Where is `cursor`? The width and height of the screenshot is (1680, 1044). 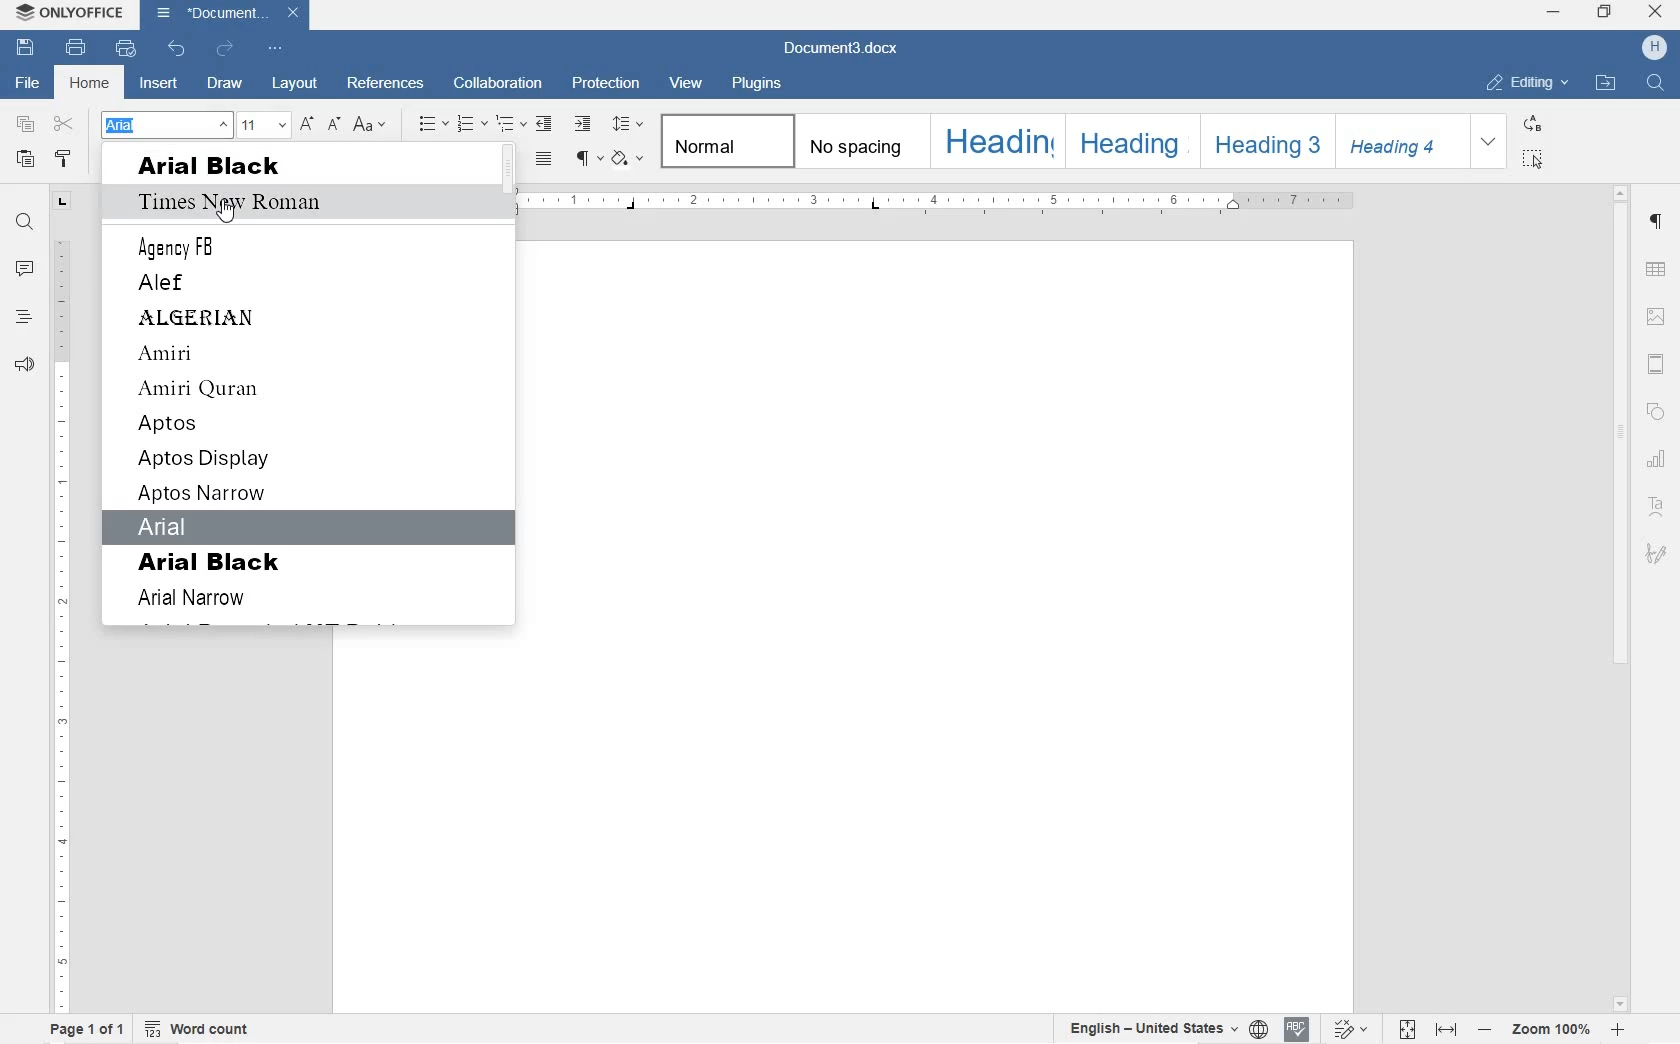
cursor is located at coordinates (227, 211).